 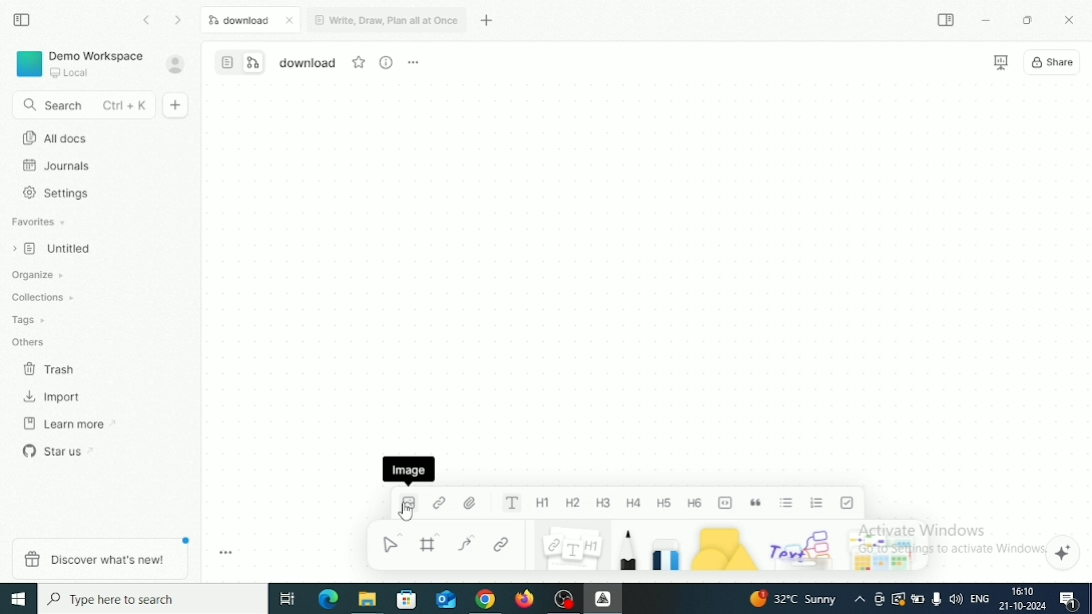 I want to click on Heading 2, so click(x=573, y=504).